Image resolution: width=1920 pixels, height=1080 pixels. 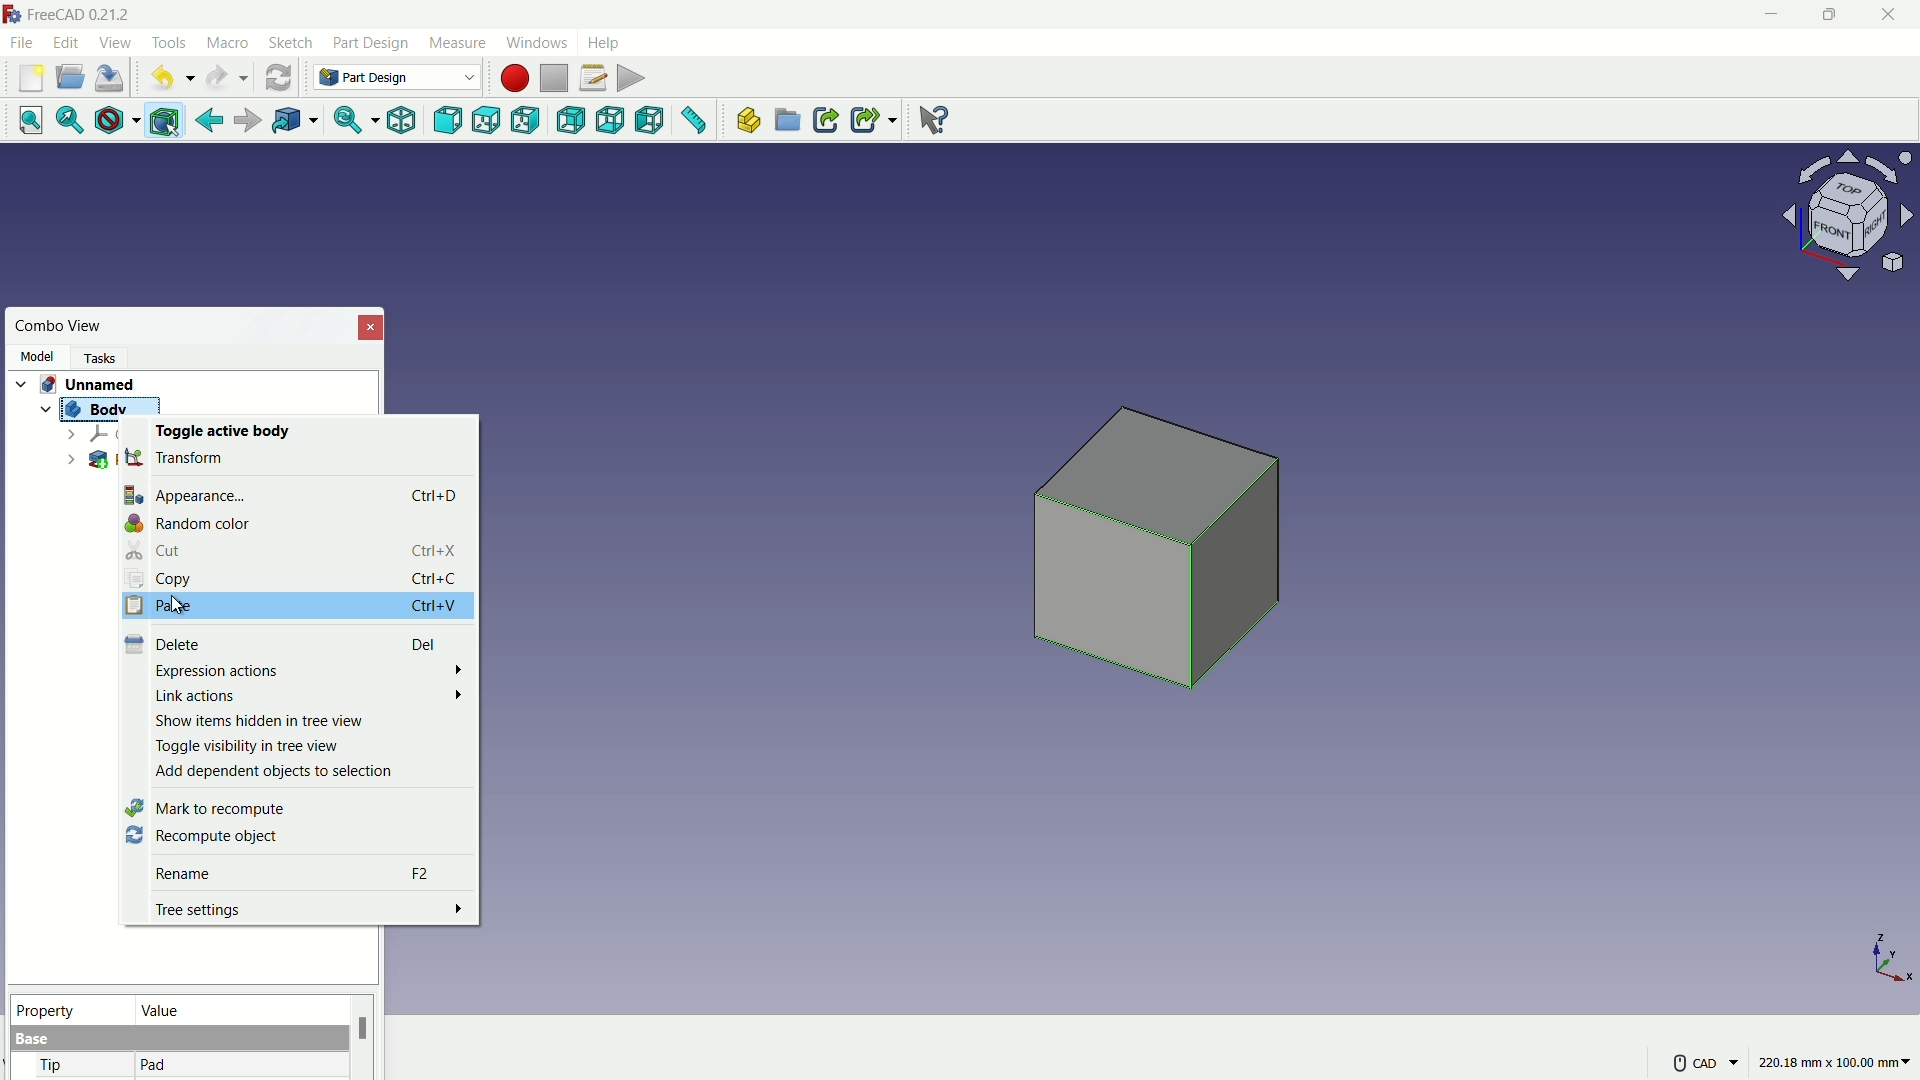 What do you see at coordinates (210, 121) in the screenshot?
I see `go back` at bounding box center [210, 121].